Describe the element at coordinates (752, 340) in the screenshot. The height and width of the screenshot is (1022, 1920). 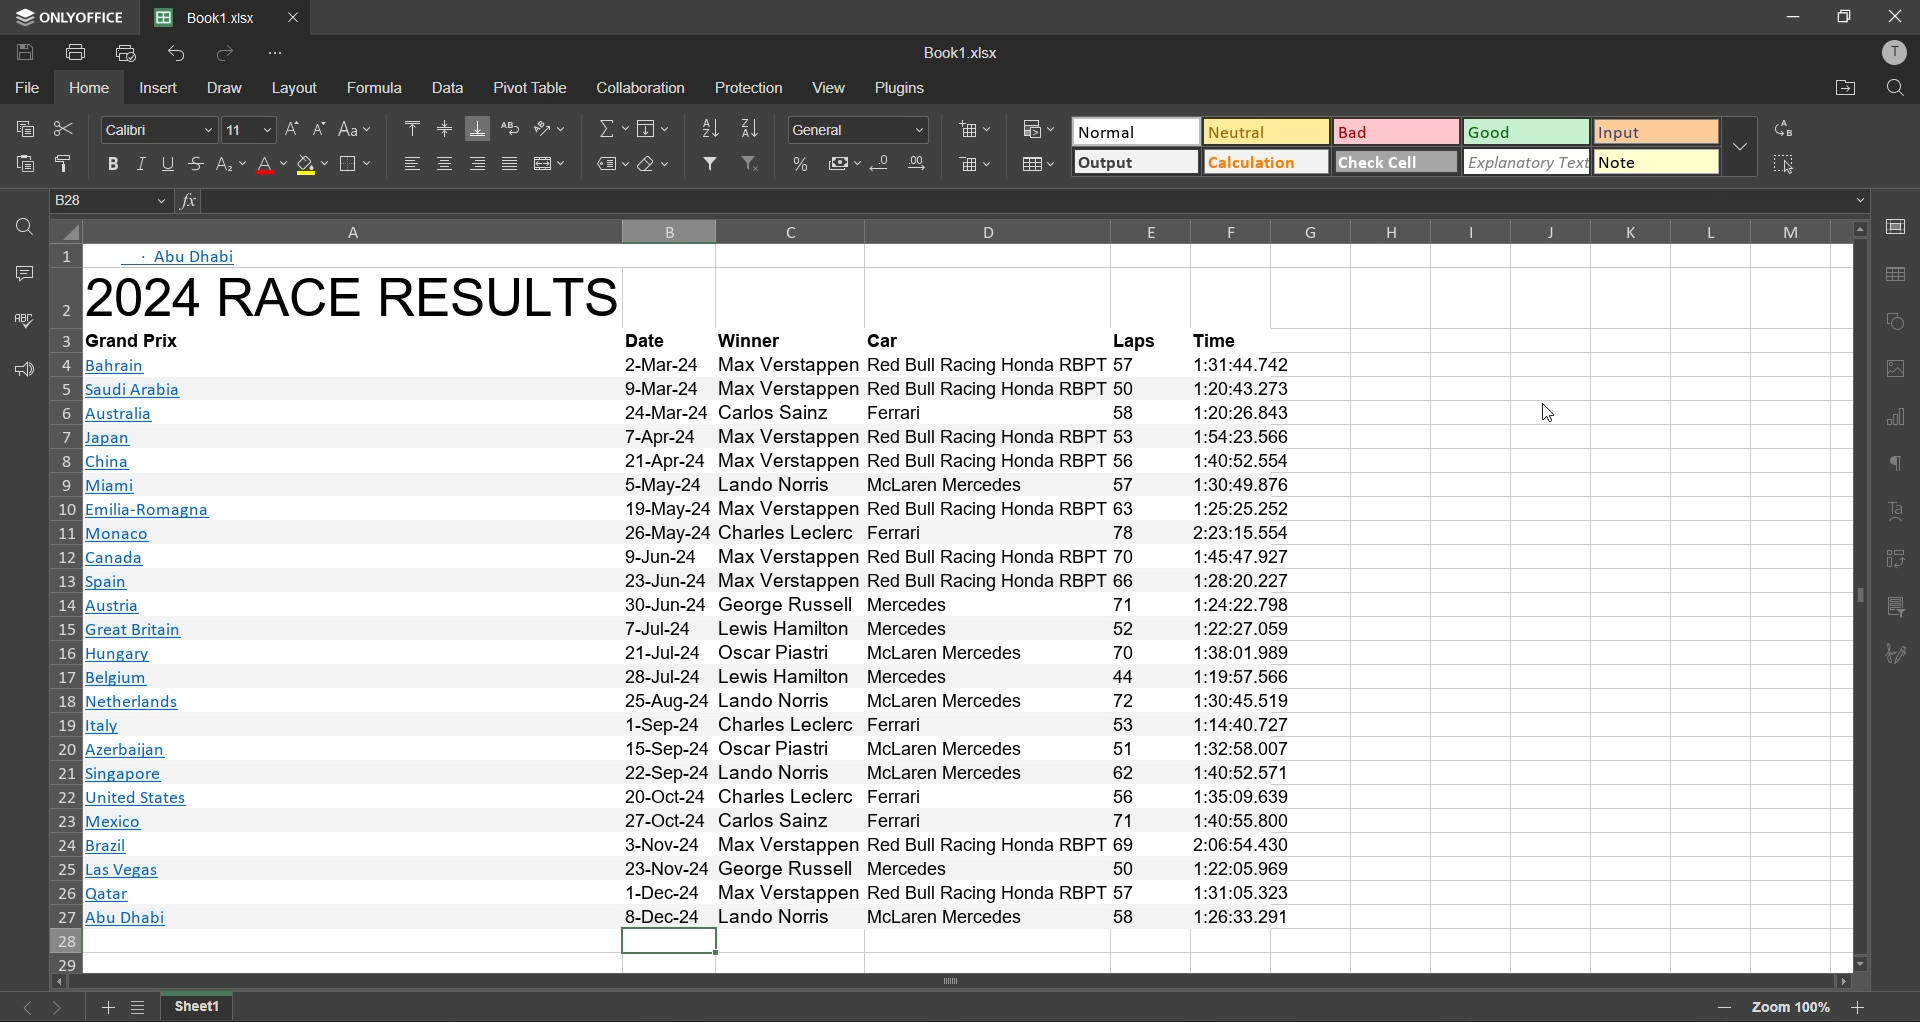
I see `Winner` at that location.